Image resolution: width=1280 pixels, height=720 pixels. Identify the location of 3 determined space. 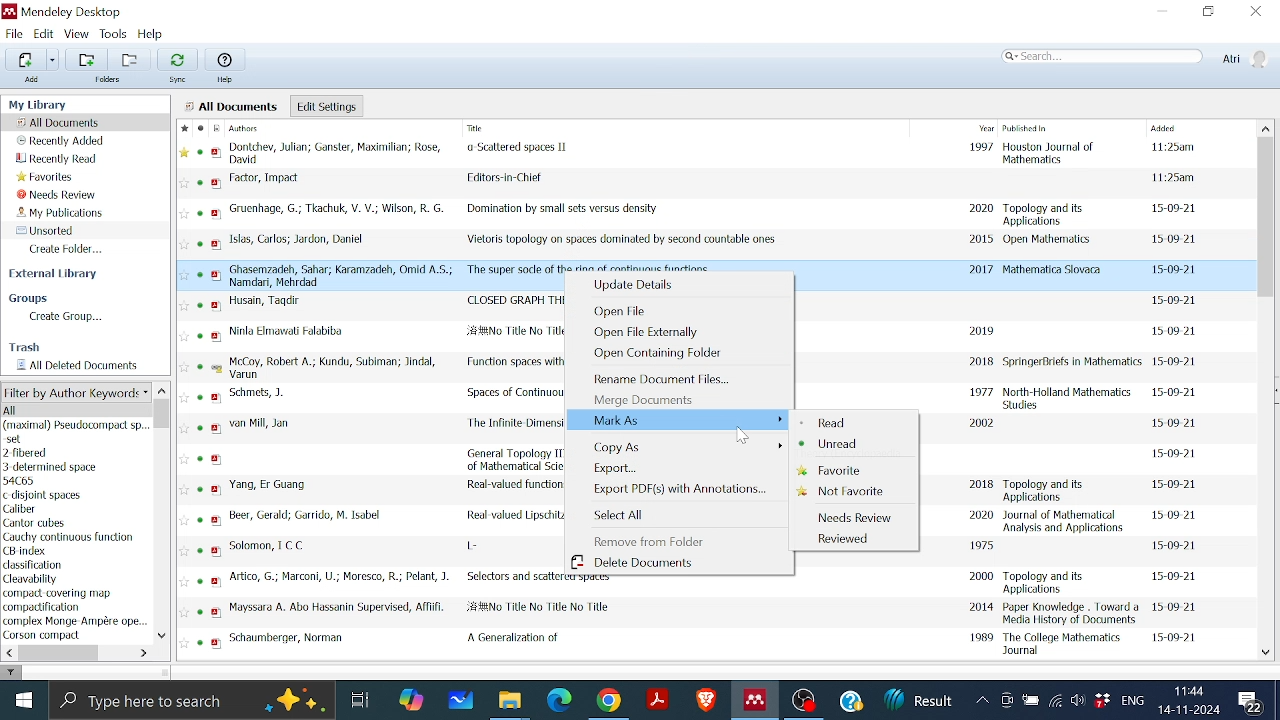
(49, 467).